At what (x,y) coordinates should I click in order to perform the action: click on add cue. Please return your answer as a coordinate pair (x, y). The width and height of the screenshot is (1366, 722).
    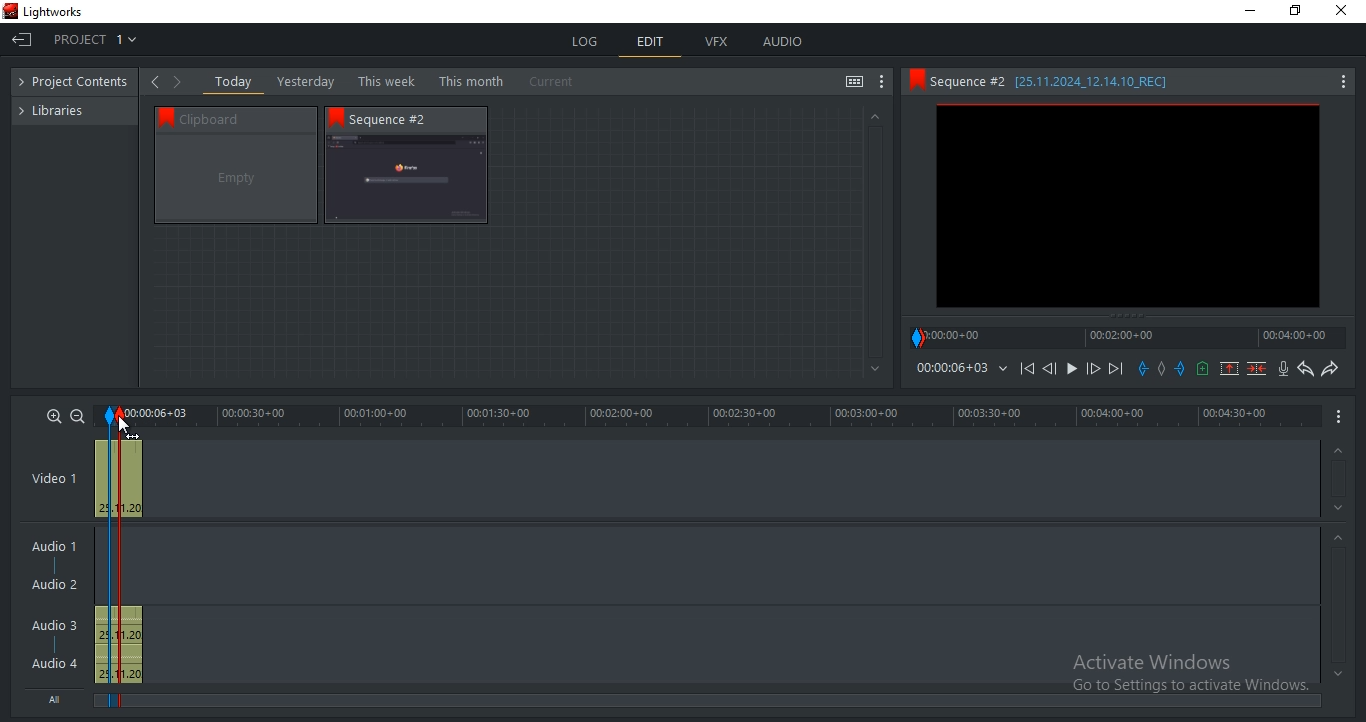
    Looking at the image, I should click on (1203, 369).